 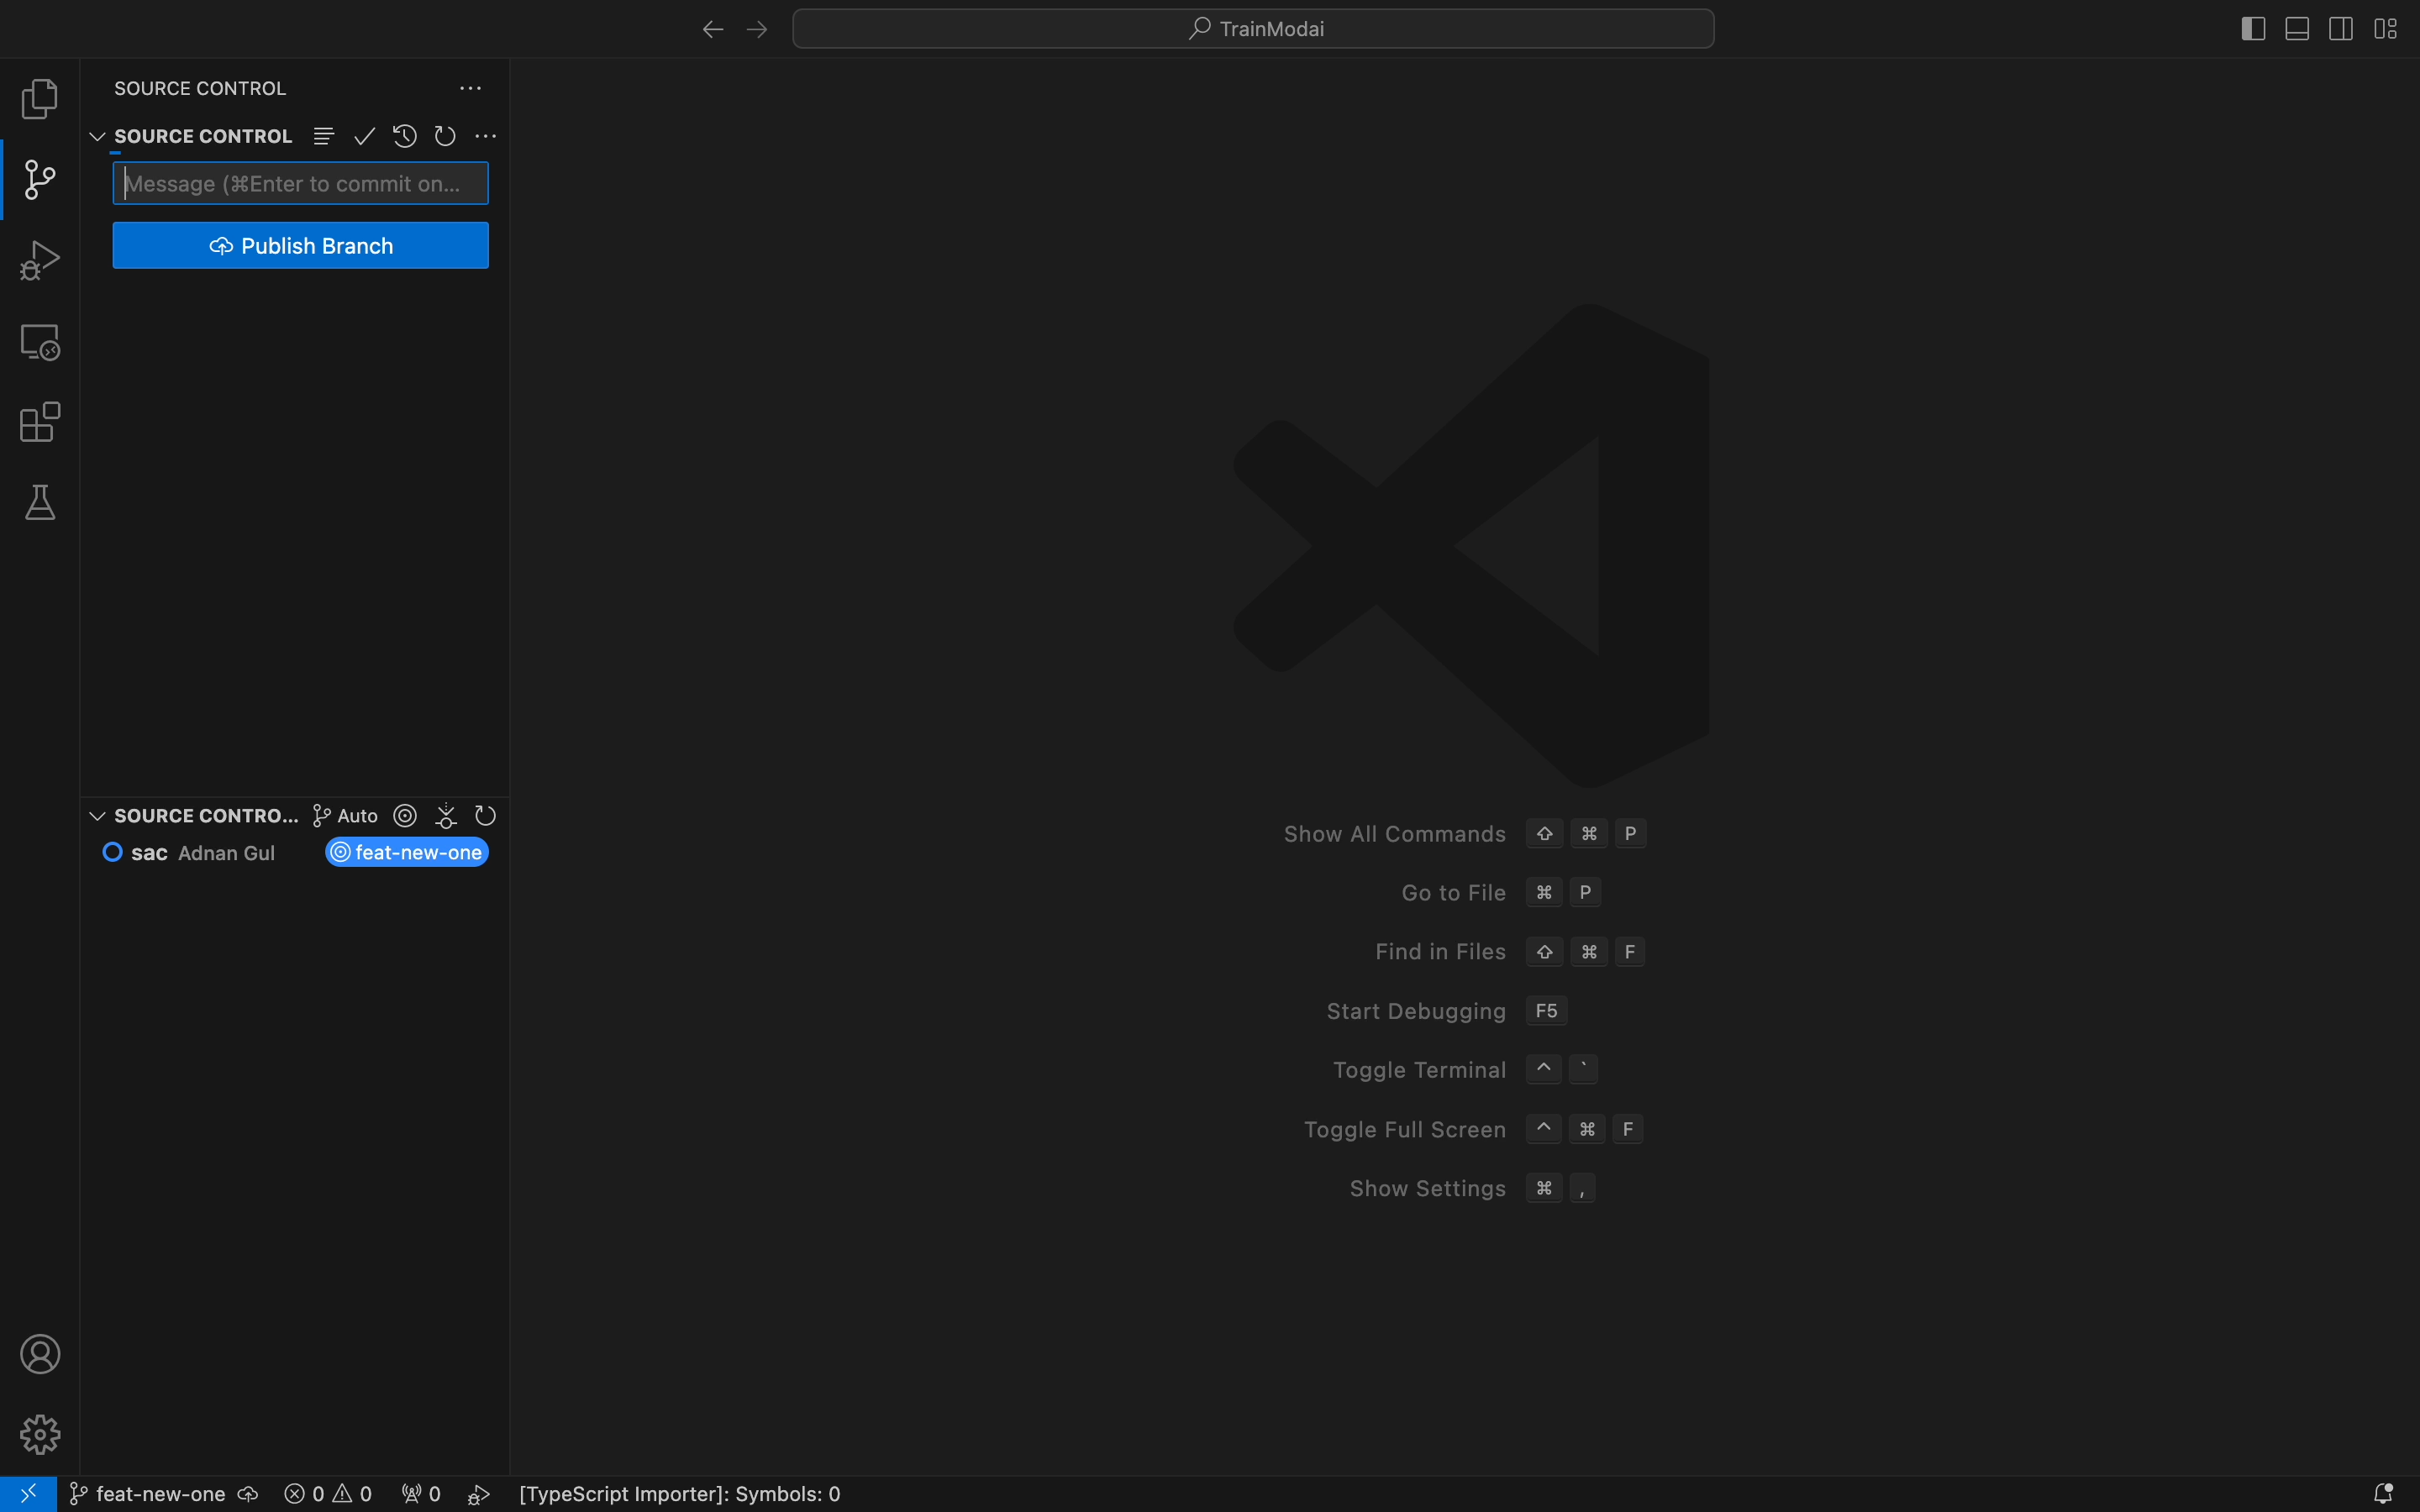 I want to click on debug, so click(x=47, y=260).